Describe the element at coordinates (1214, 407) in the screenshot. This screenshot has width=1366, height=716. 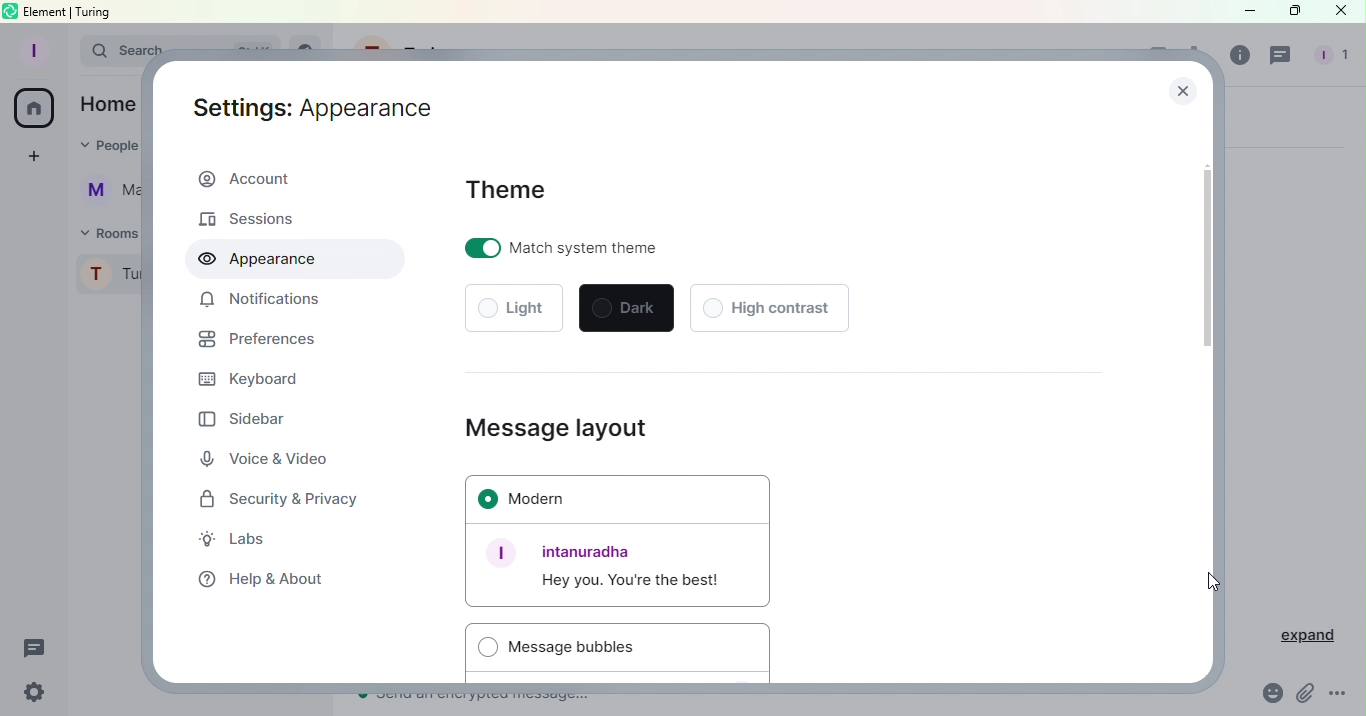
I see `Scroll bar` at that location.